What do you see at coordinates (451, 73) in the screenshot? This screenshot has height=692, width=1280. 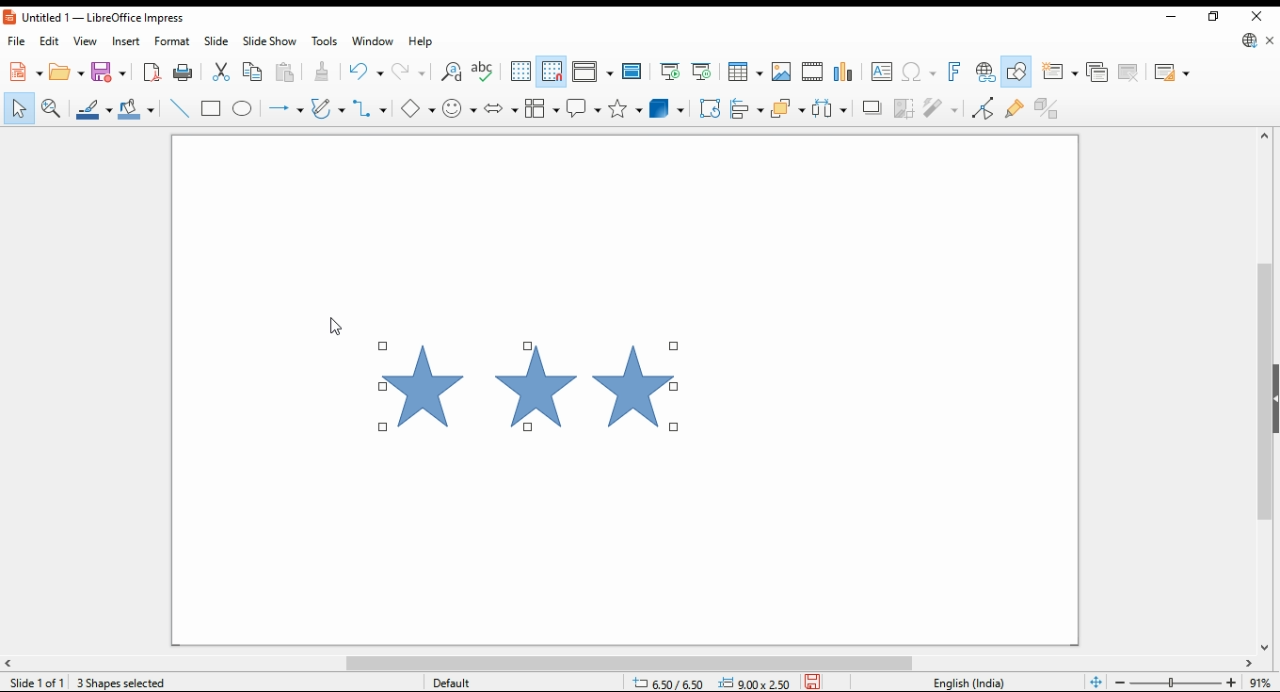 I see `find and replace` at bounding box center [451, 73].